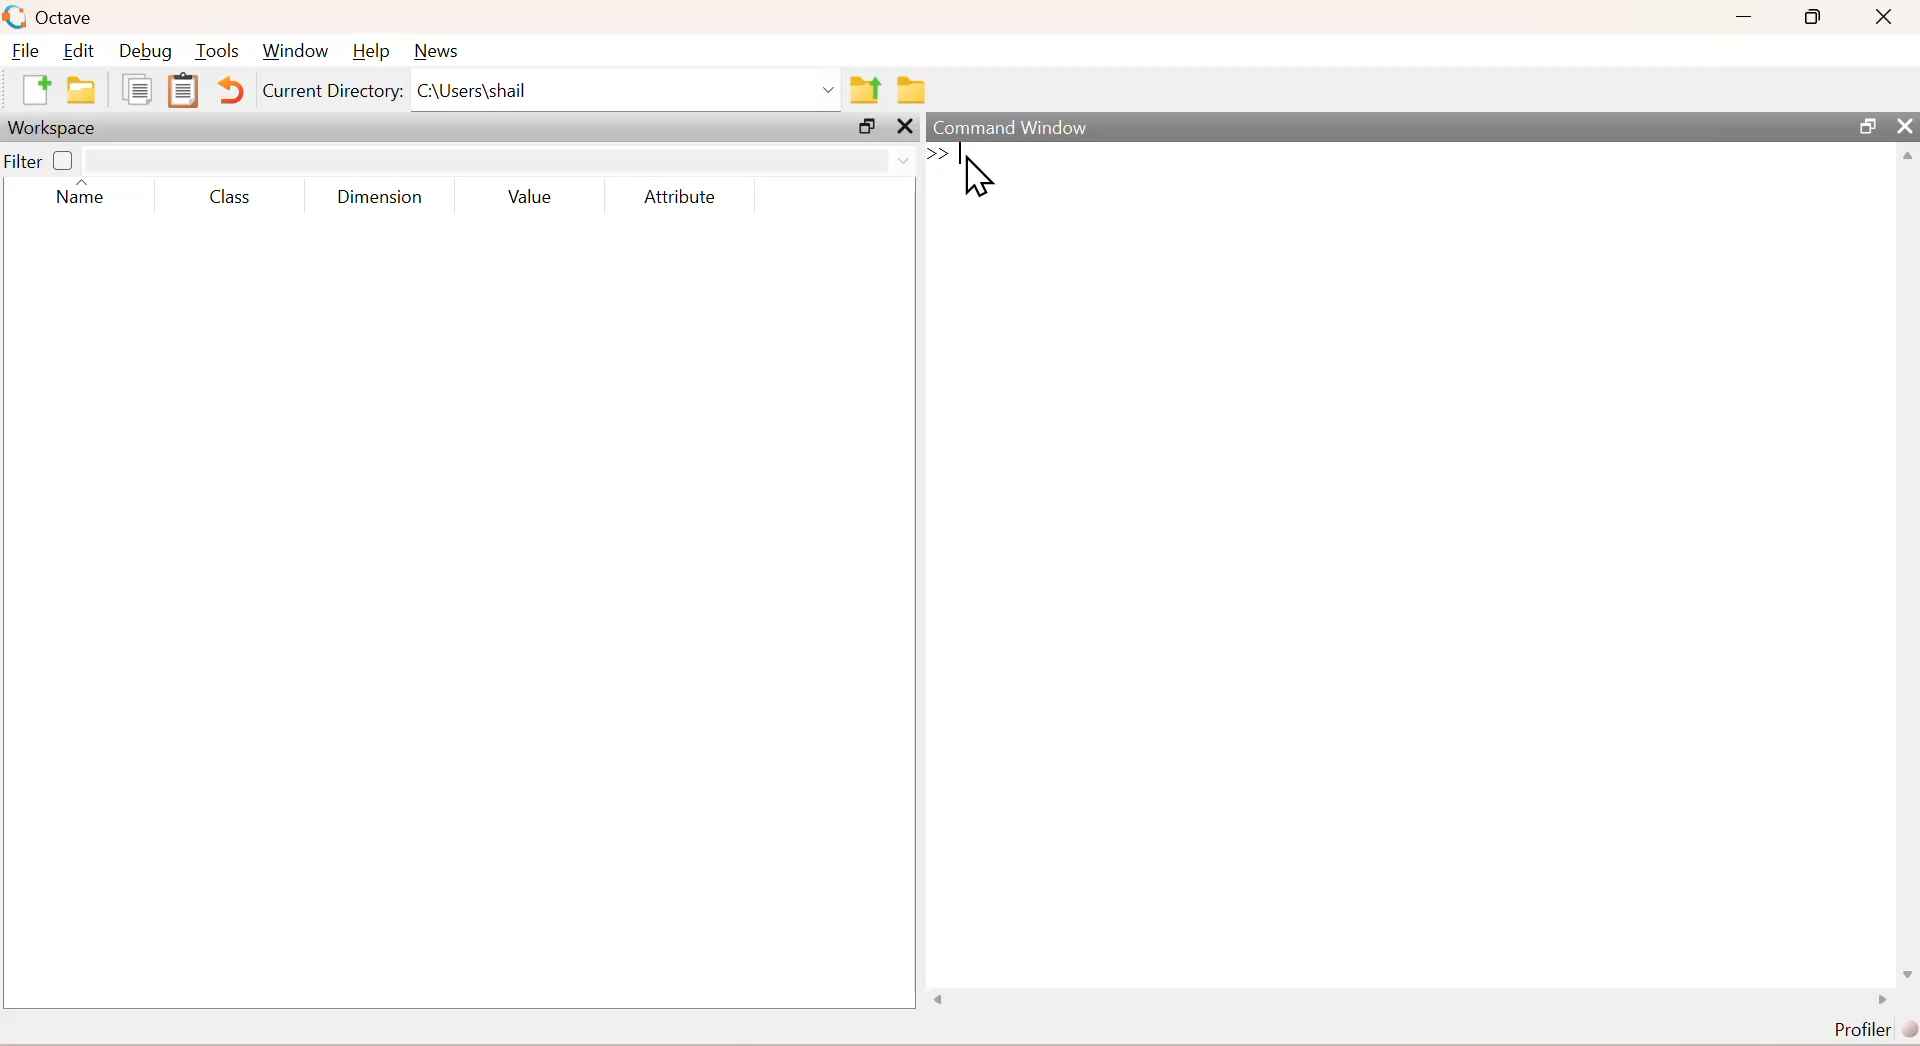  Describe the element at coordinates (180, 90) in the screenshot. I see `Paste` at that location.